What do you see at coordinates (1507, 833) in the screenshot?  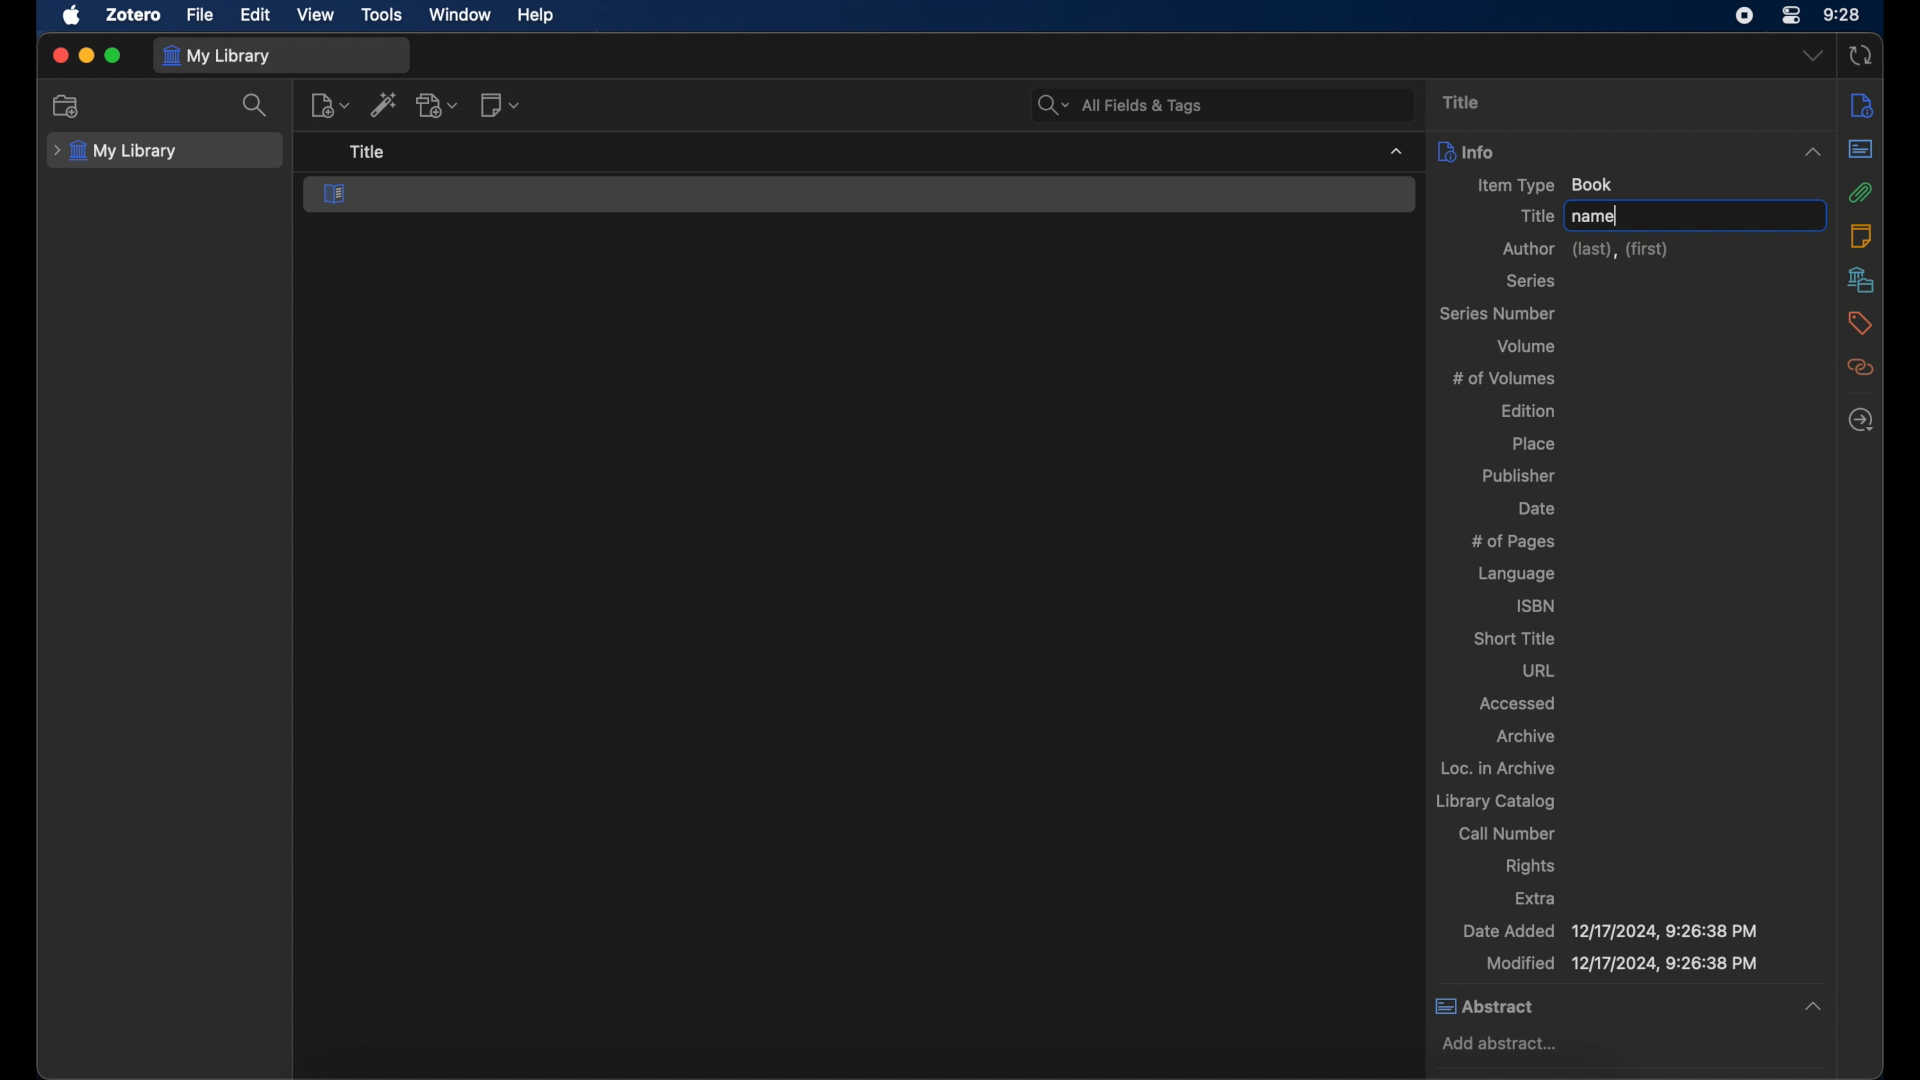 I see `call number` at bounding box center [1507, 833].